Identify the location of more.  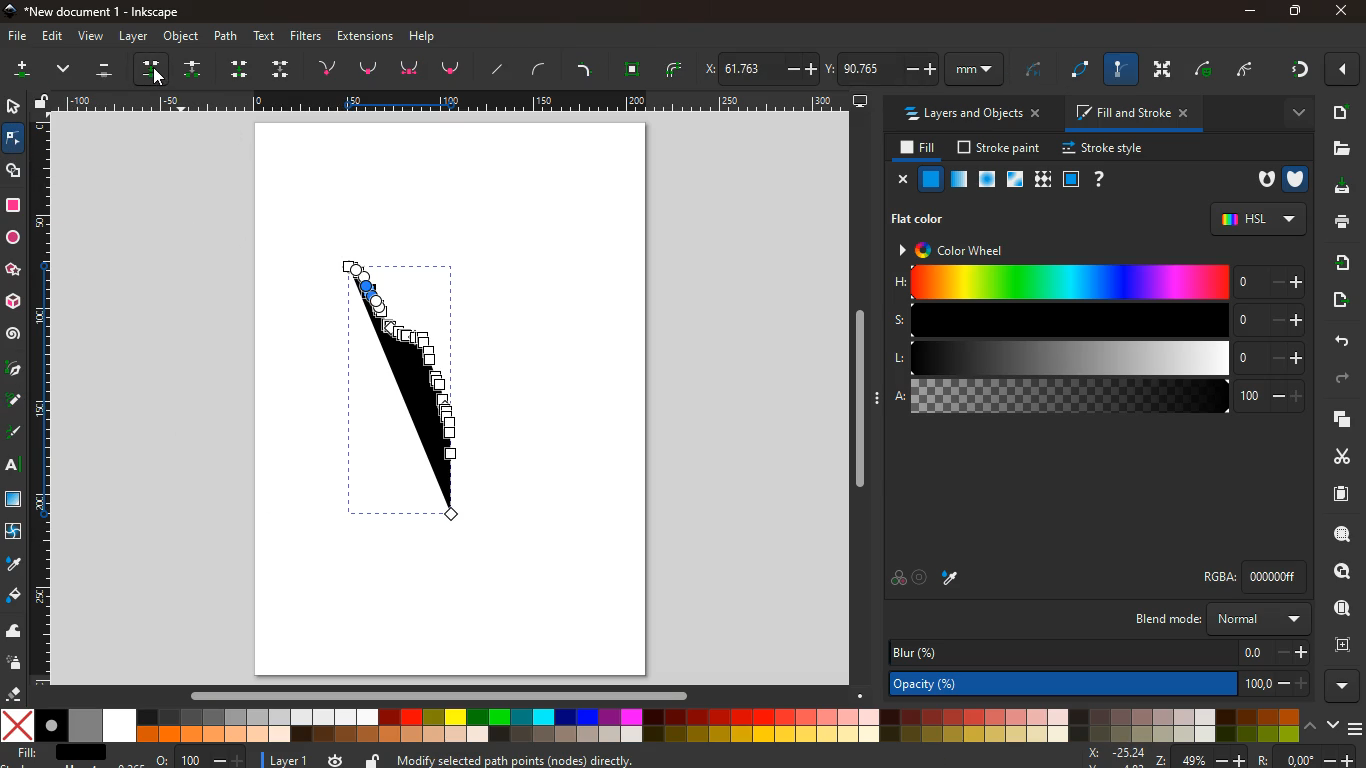
(21, 72).